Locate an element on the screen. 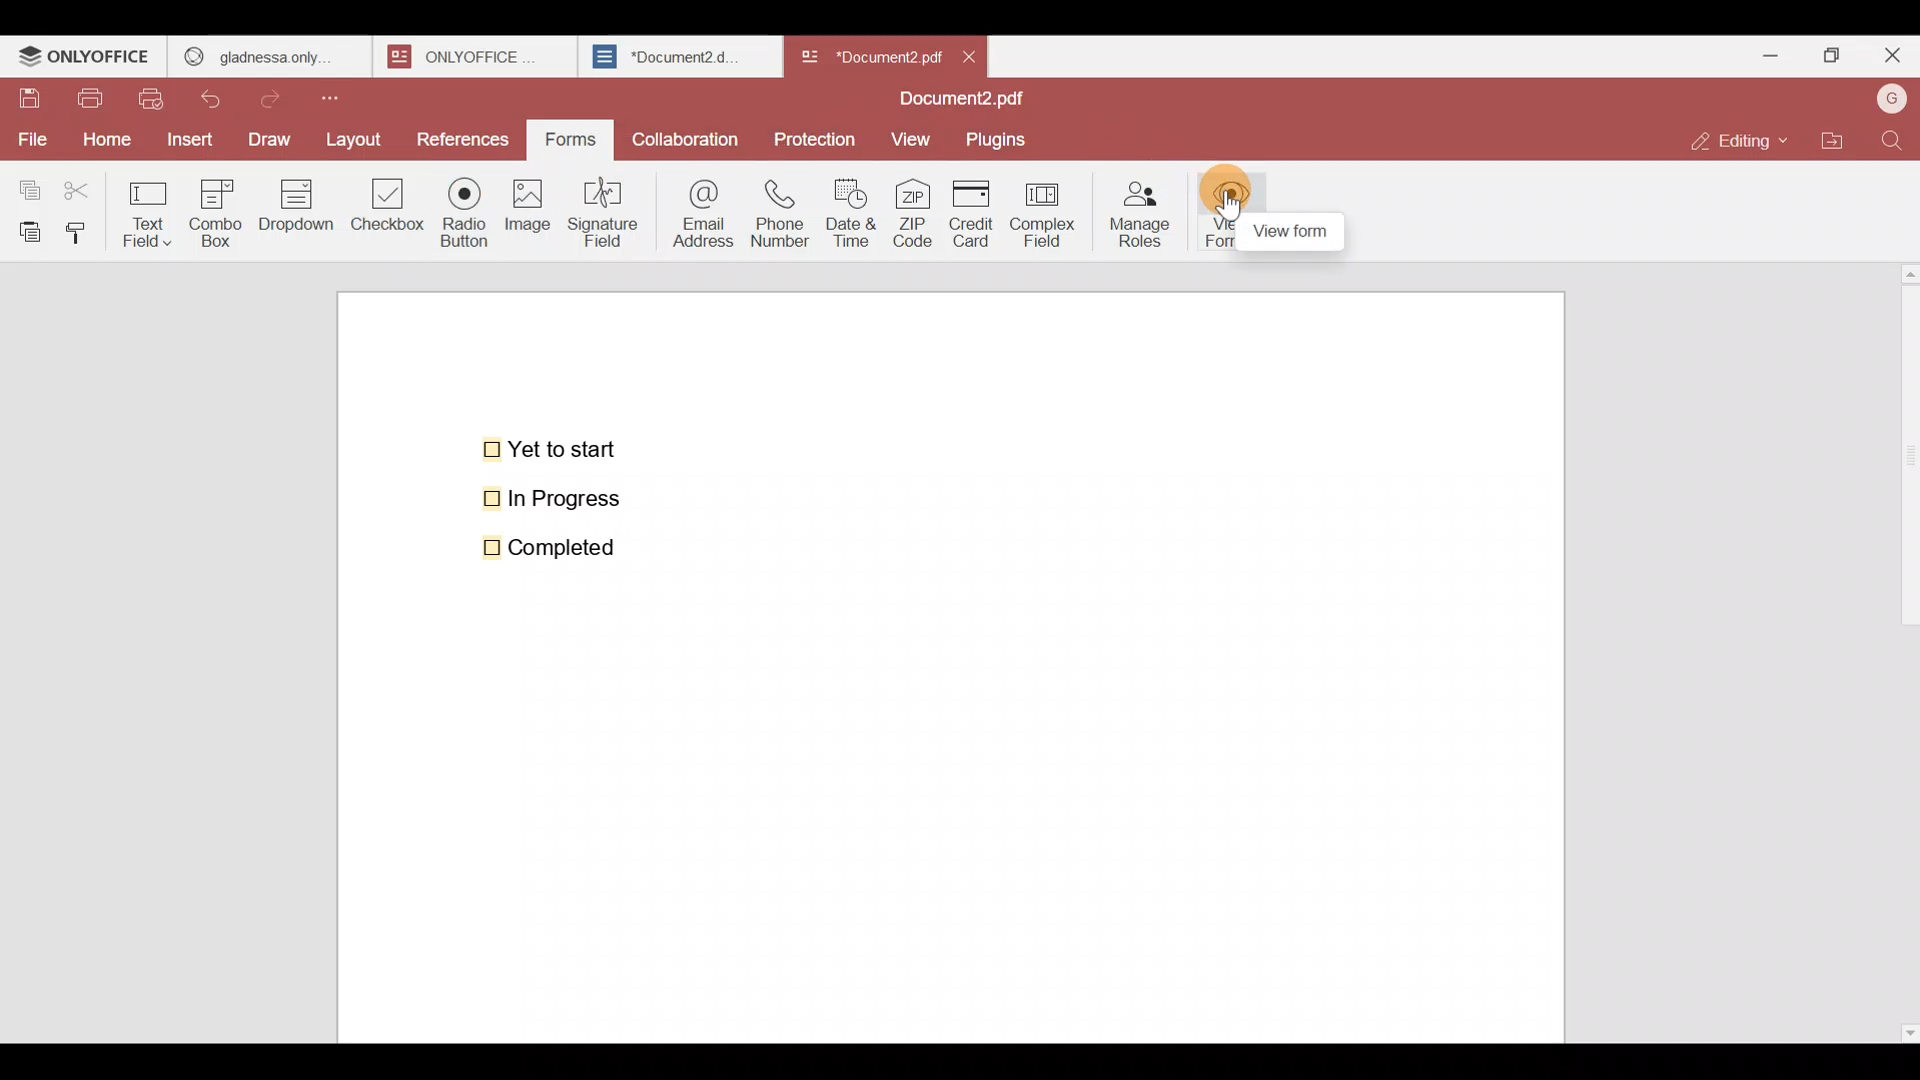 The width and height of the screenshot is (1920, 1080). Copy is located at coordinates (26, 185).